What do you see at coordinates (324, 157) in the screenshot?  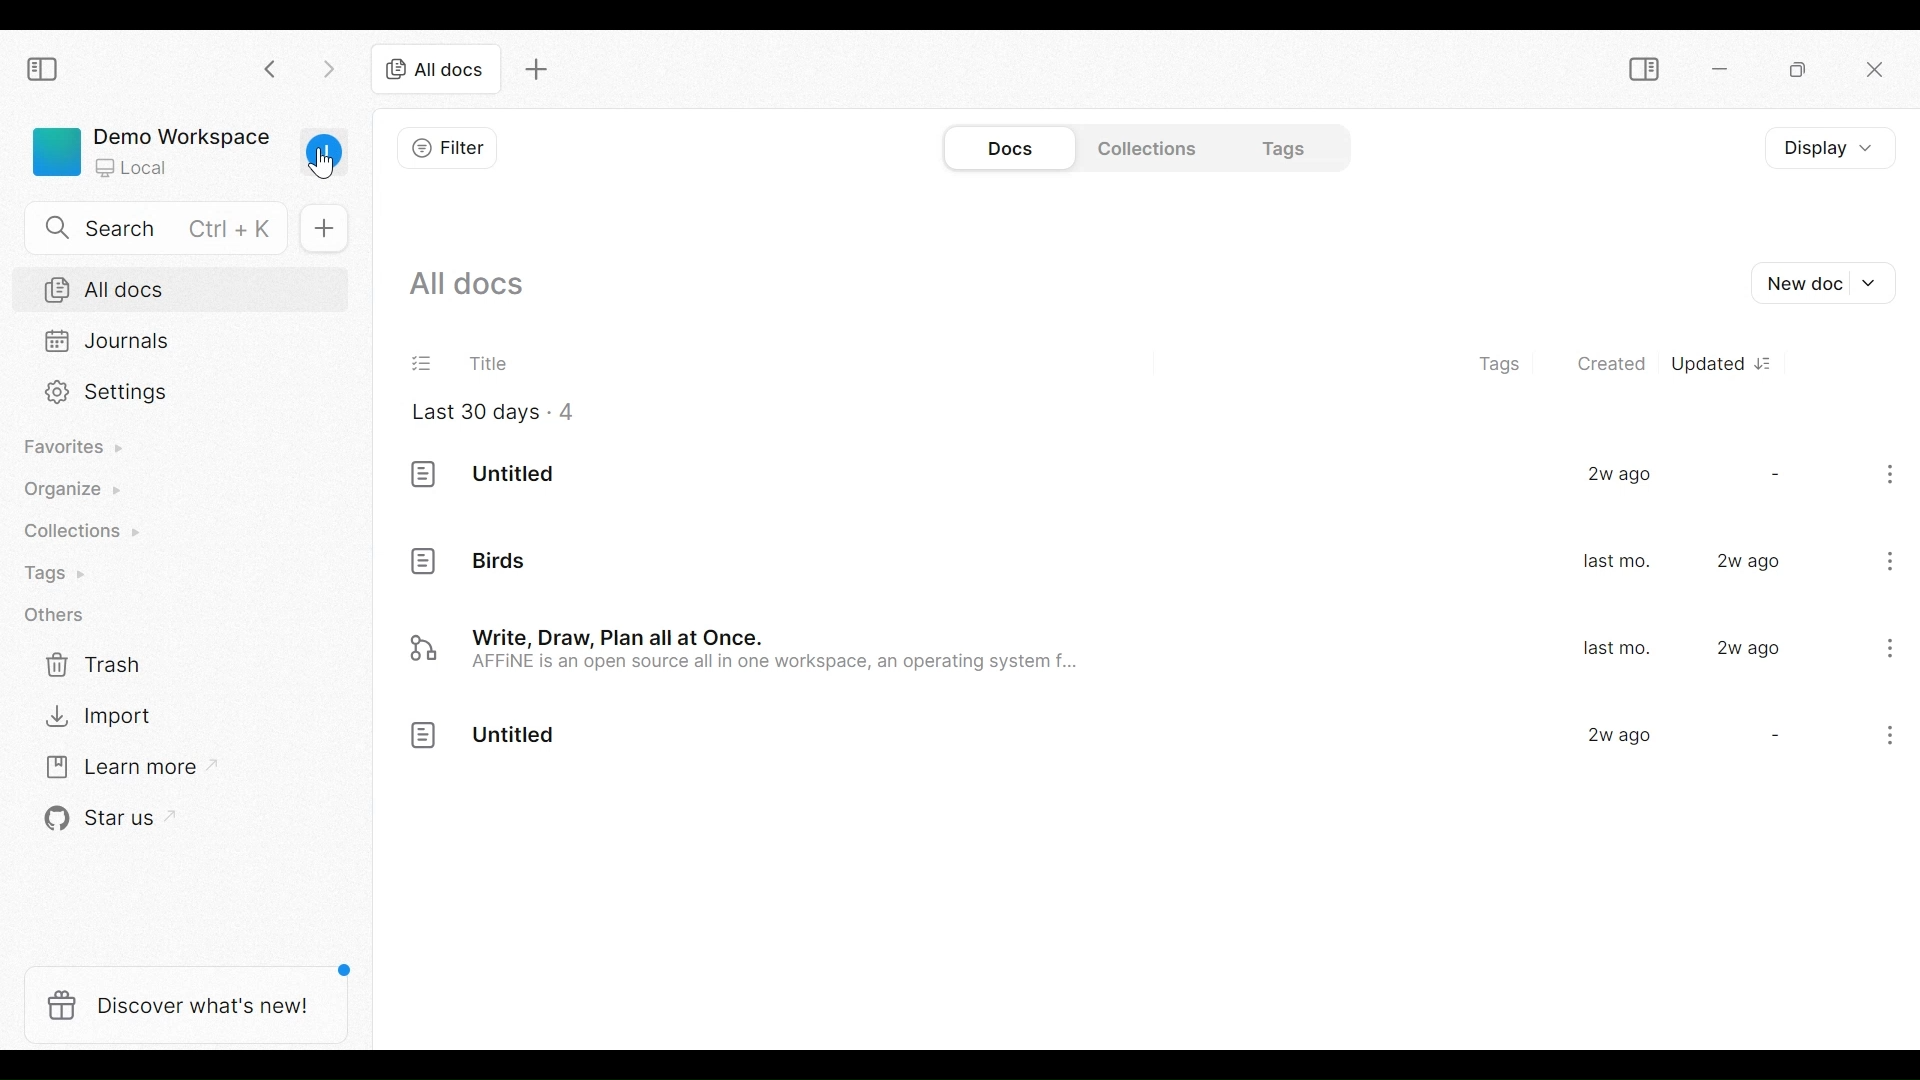 I see `Account` at bounding box center [324, 157].